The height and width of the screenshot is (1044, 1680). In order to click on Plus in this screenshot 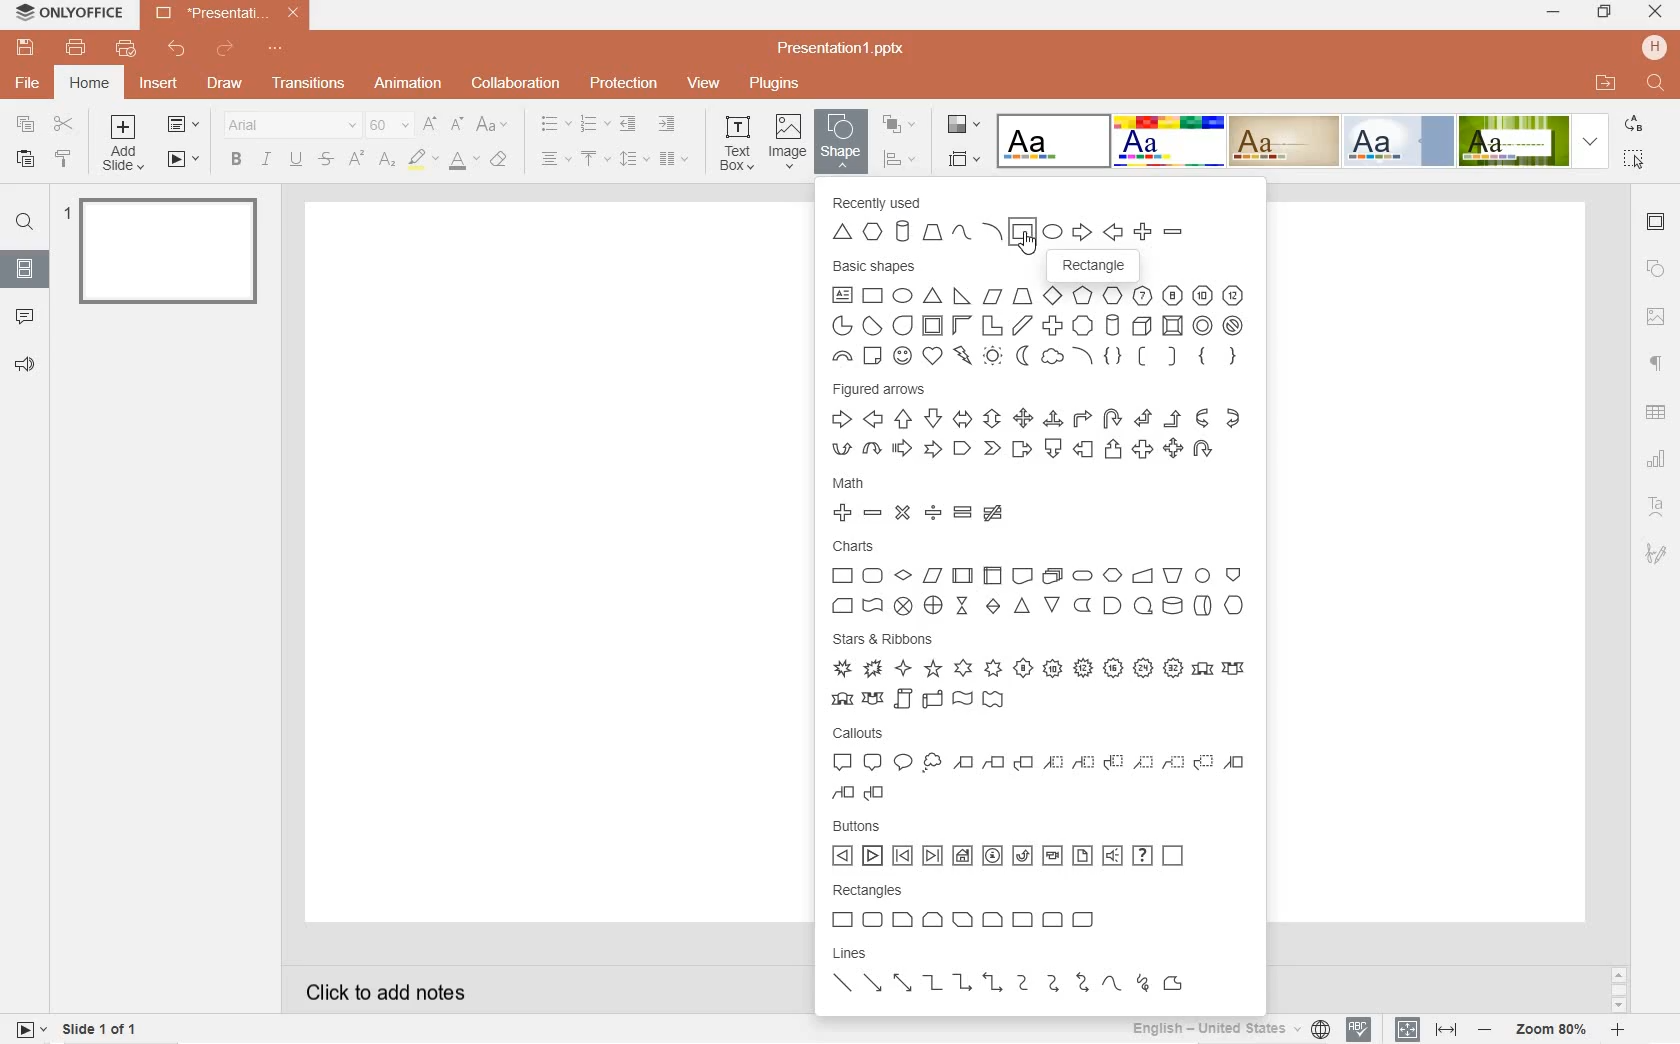, I will do `click(844, 515)`.